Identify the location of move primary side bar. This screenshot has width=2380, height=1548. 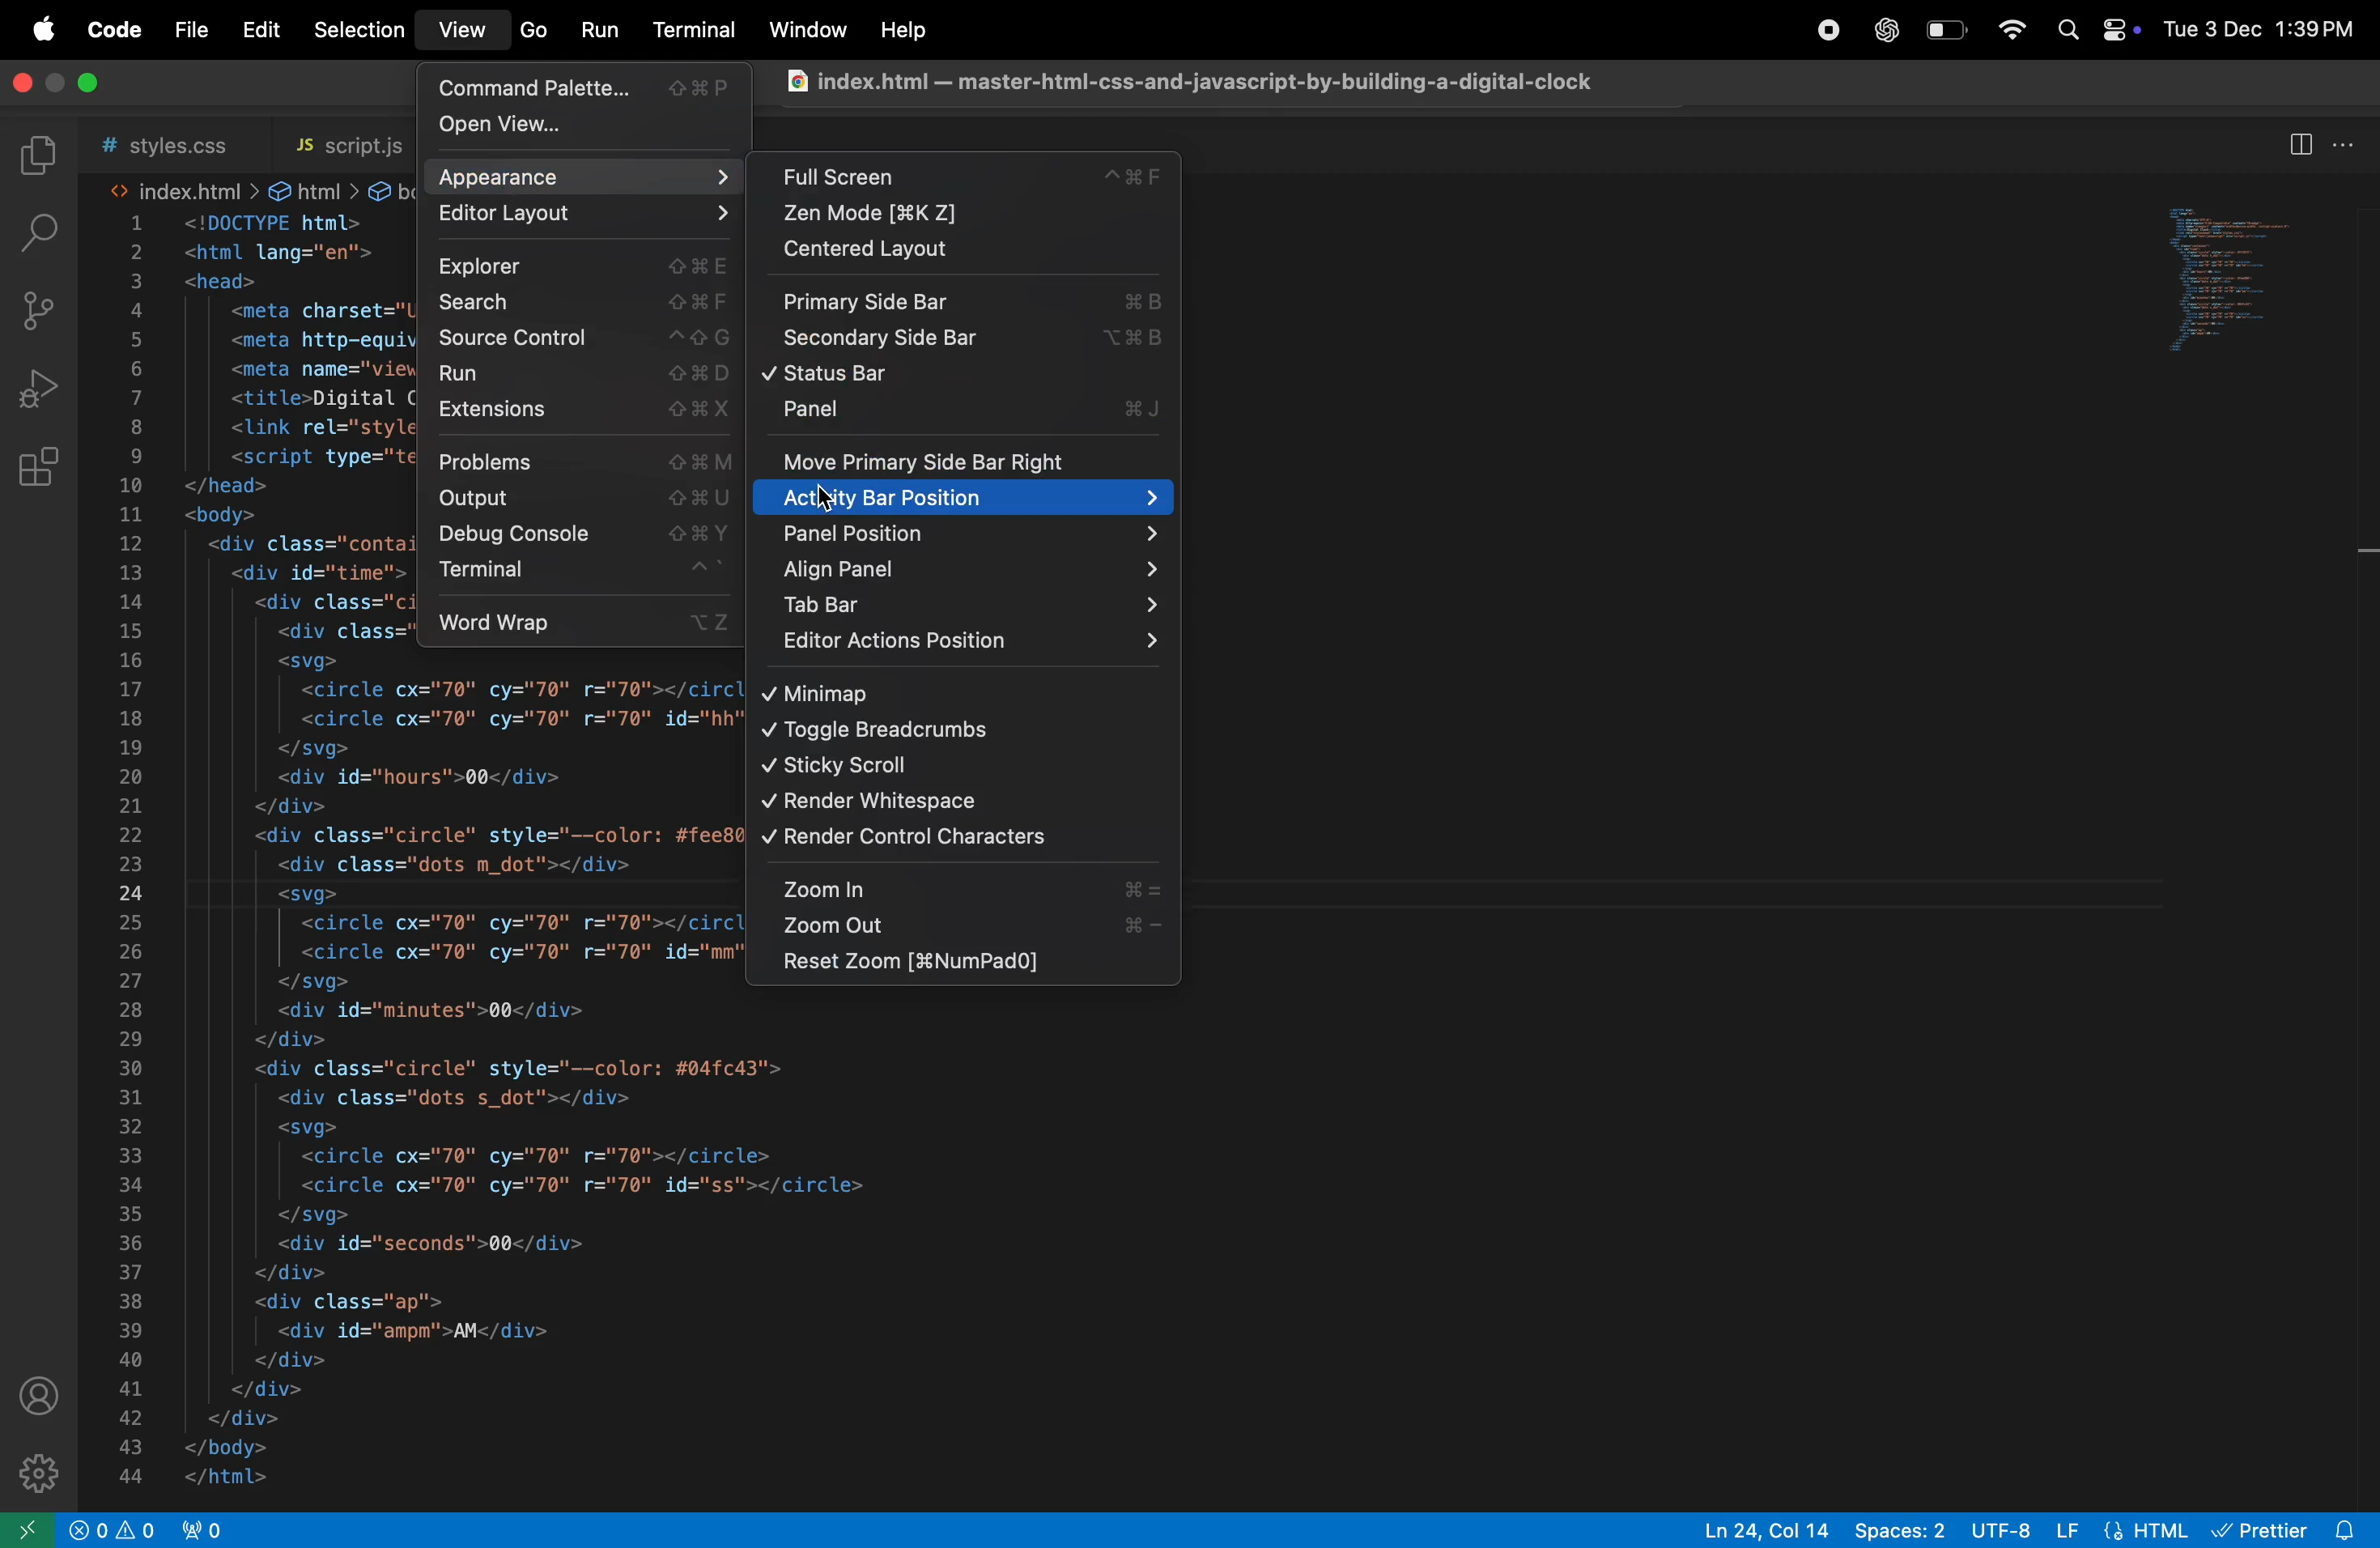
(970, 462).